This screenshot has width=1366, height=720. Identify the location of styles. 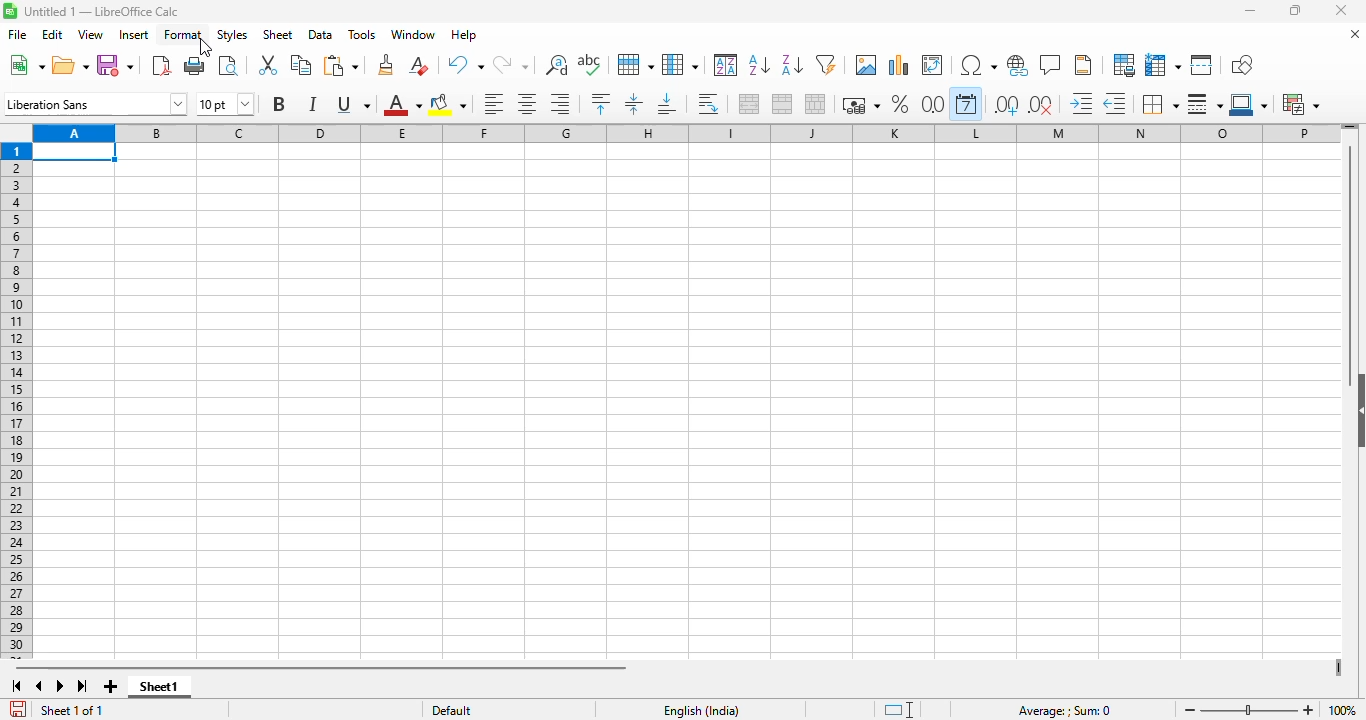
(233, 35).